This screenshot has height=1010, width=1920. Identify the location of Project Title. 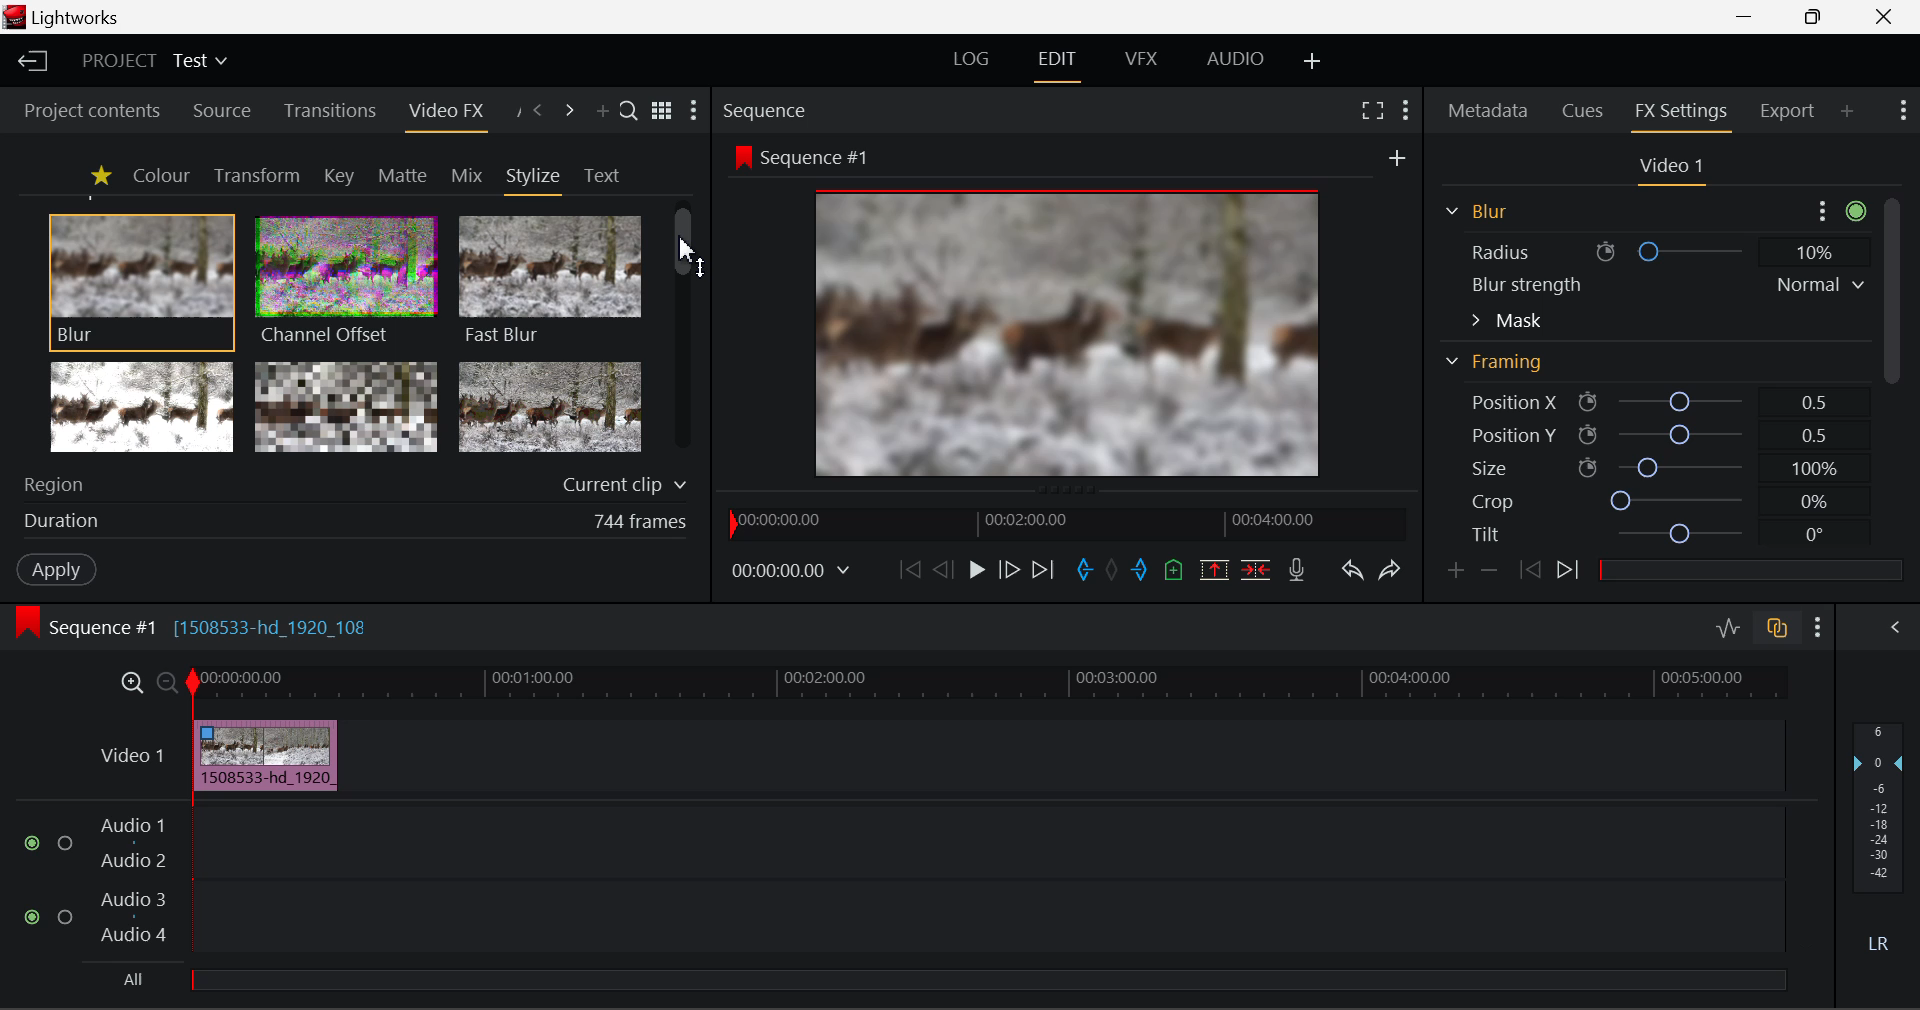
(152, 63).